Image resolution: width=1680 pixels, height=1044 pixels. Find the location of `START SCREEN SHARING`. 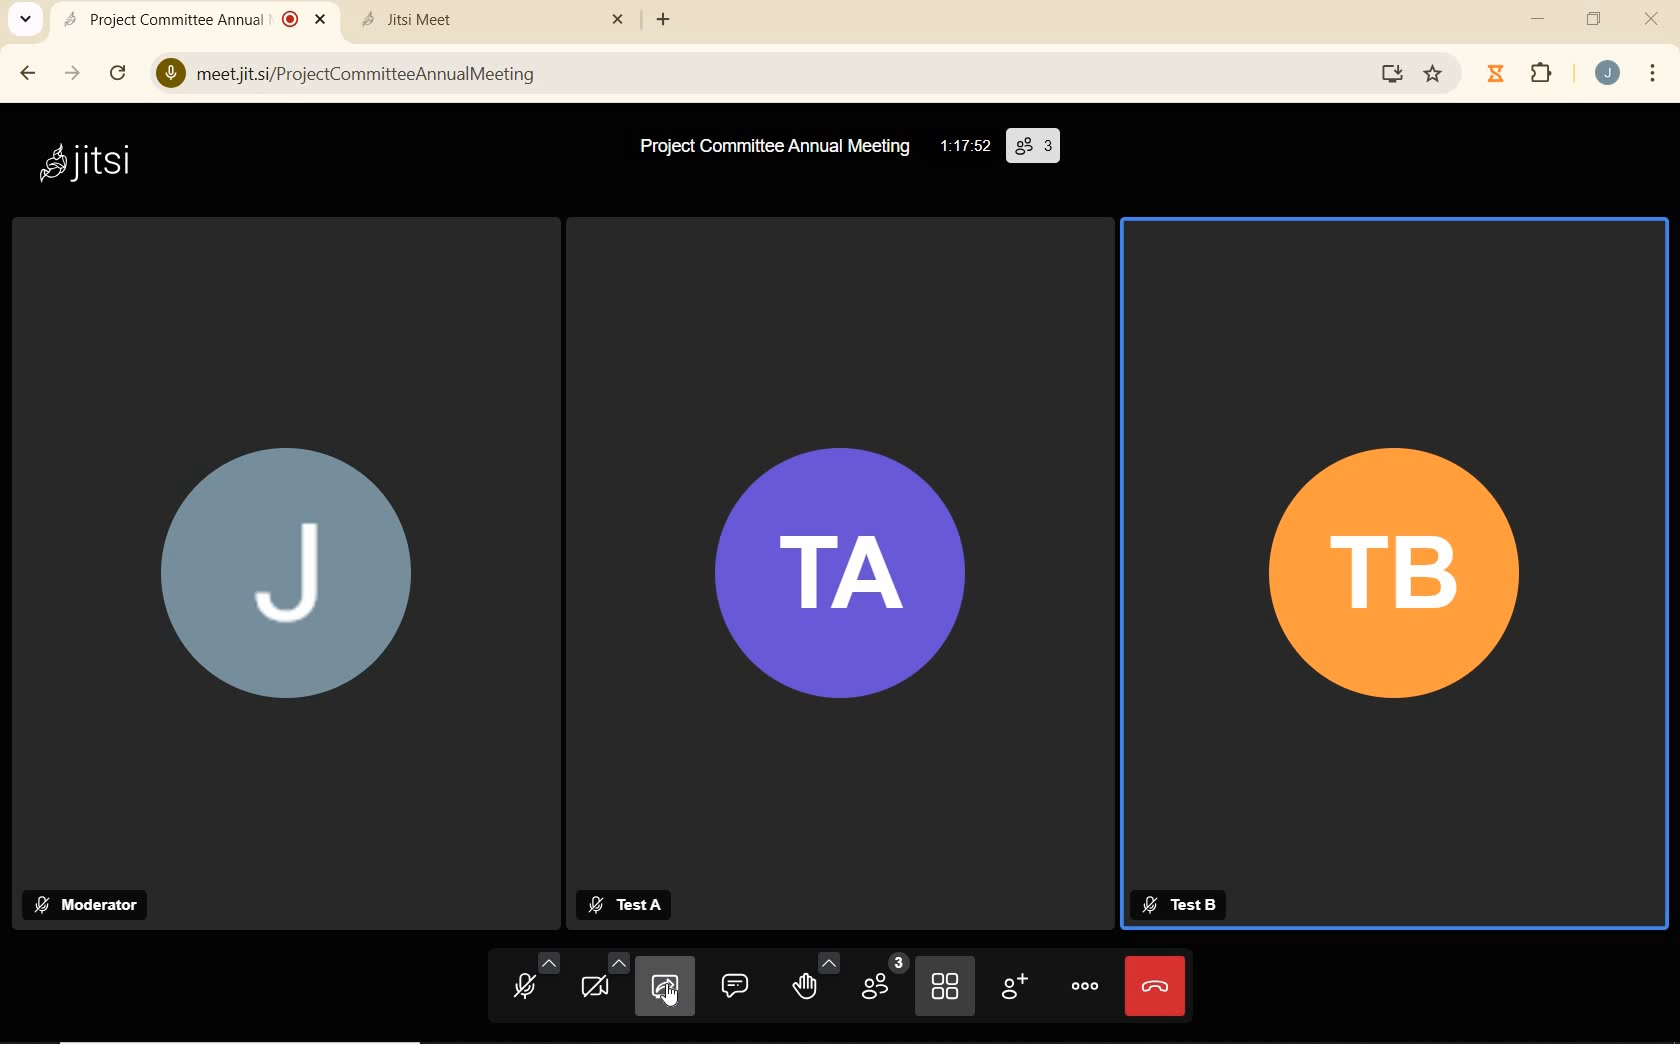

START SCREEN SHARING is located at coordinates (665, 989).